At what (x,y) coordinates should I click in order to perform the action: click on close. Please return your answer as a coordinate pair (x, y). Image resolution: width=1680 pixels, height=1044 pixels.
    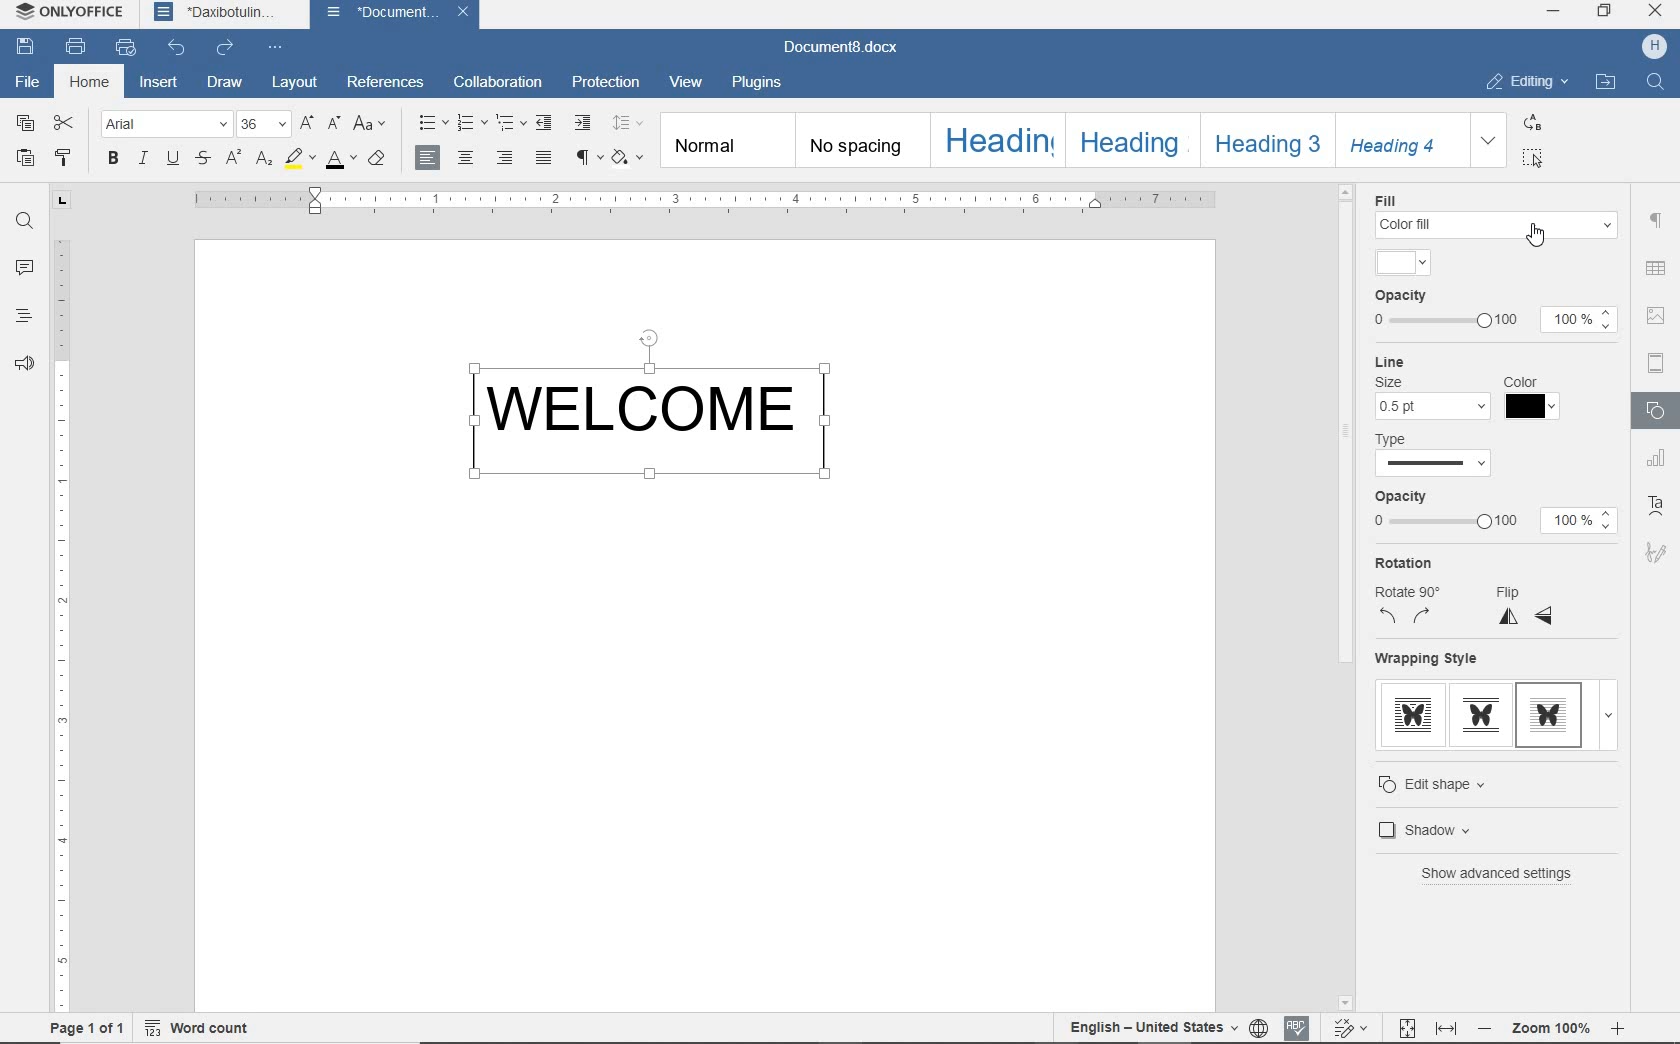
    Looking at the image, I should click on (467, 12).